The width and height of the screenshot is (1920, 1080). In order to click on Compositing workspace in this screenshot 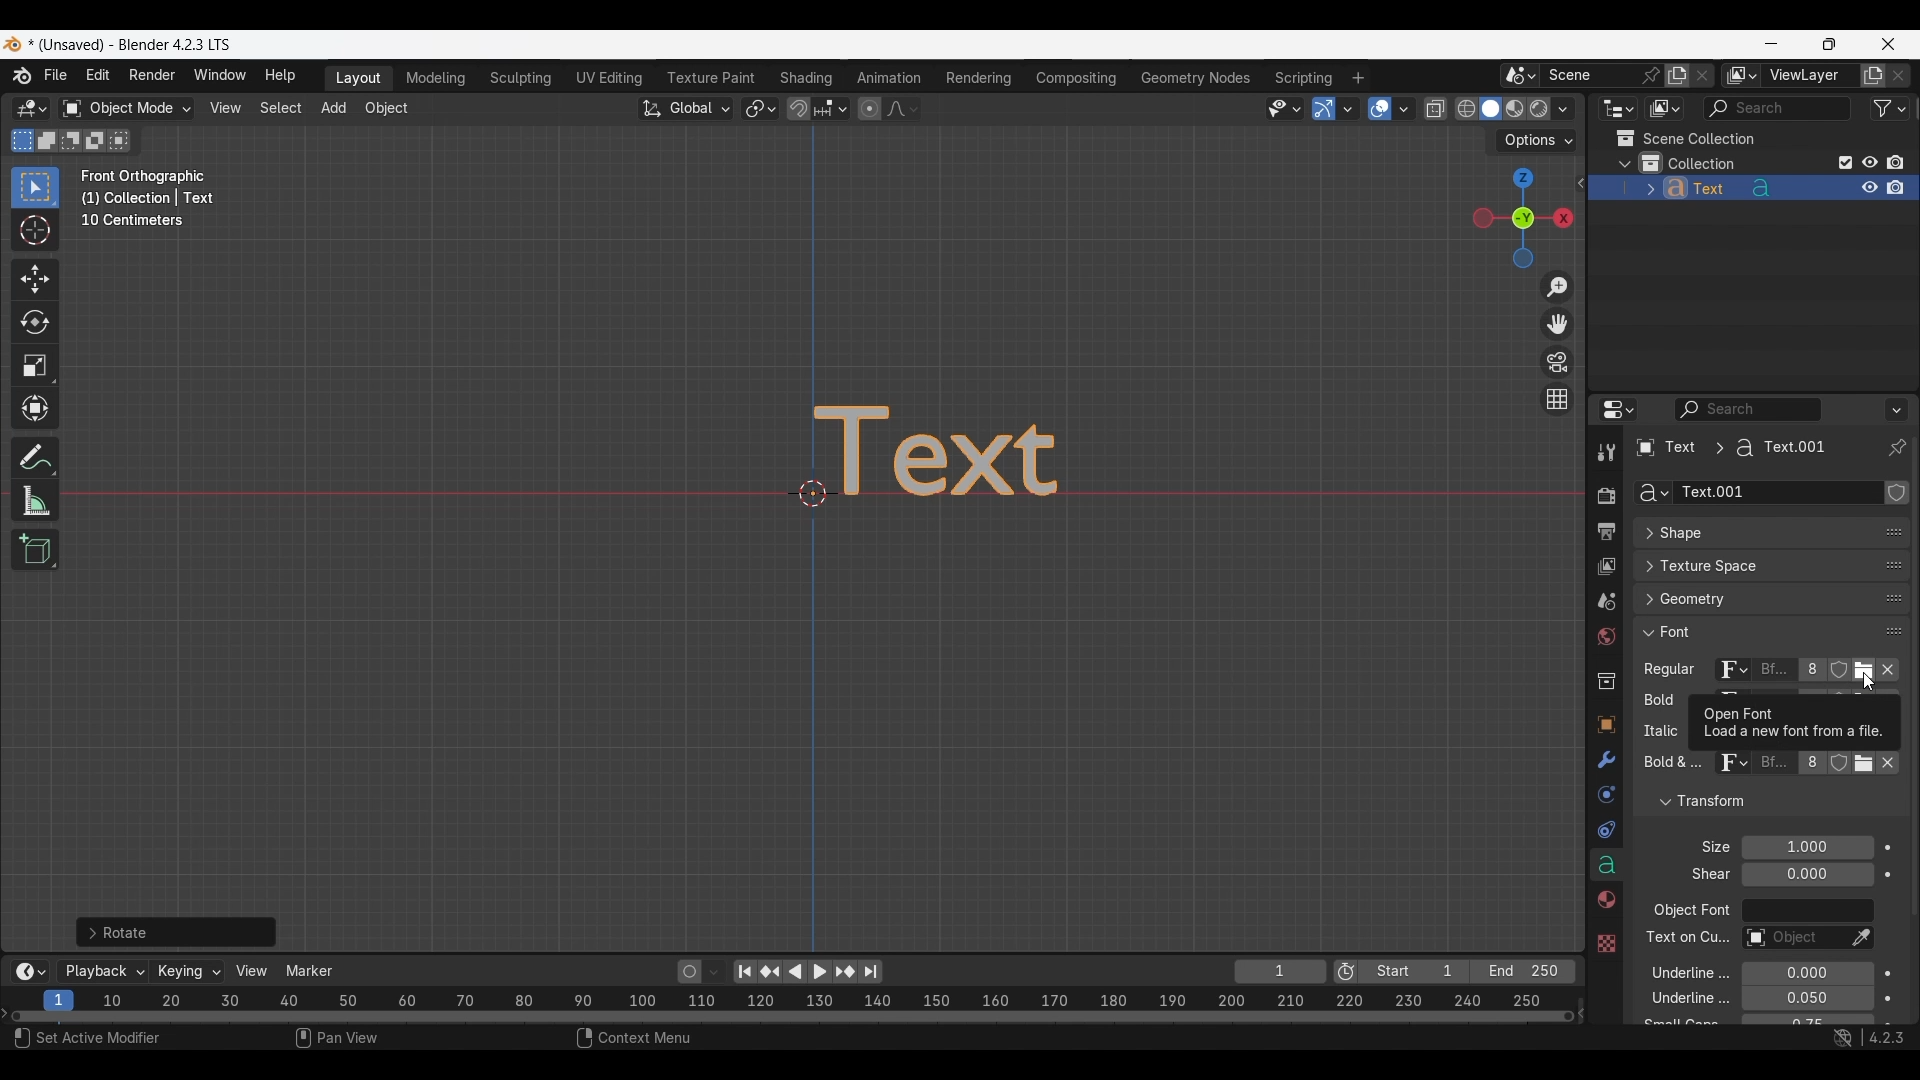, I will do `click(1077, 78)`.